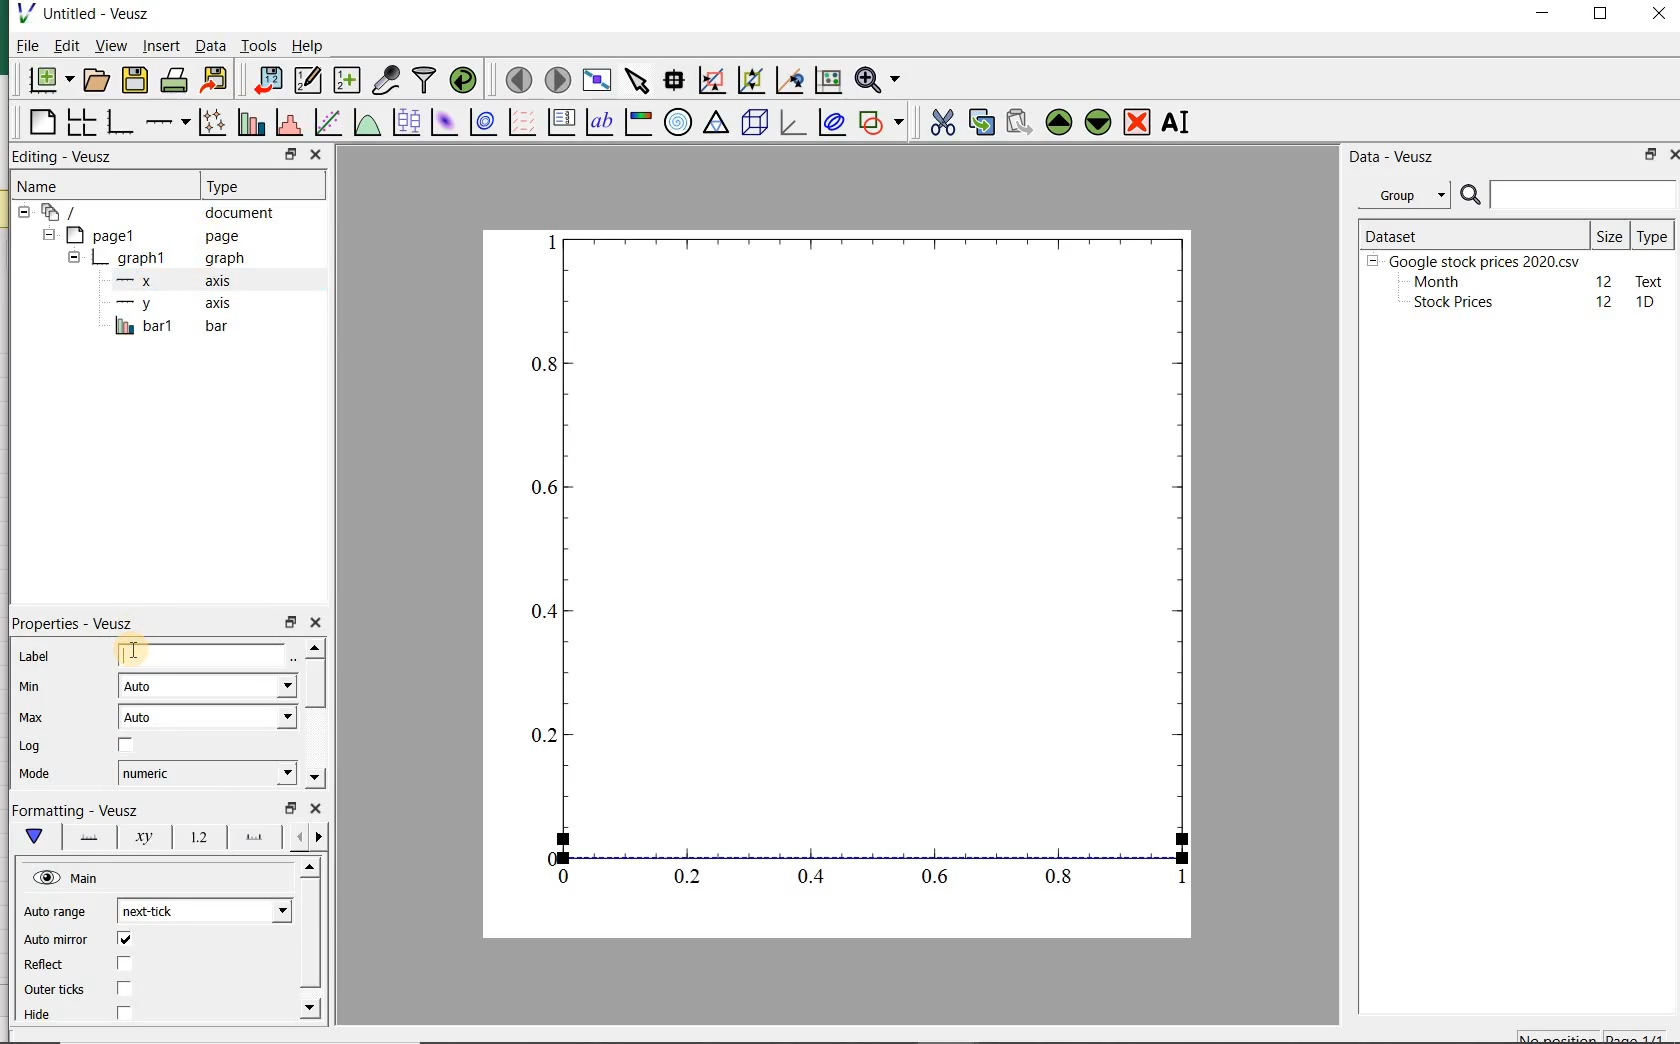  Describe the element at coordinates (32, 688) in the screenshot. I see `Min` at that location.